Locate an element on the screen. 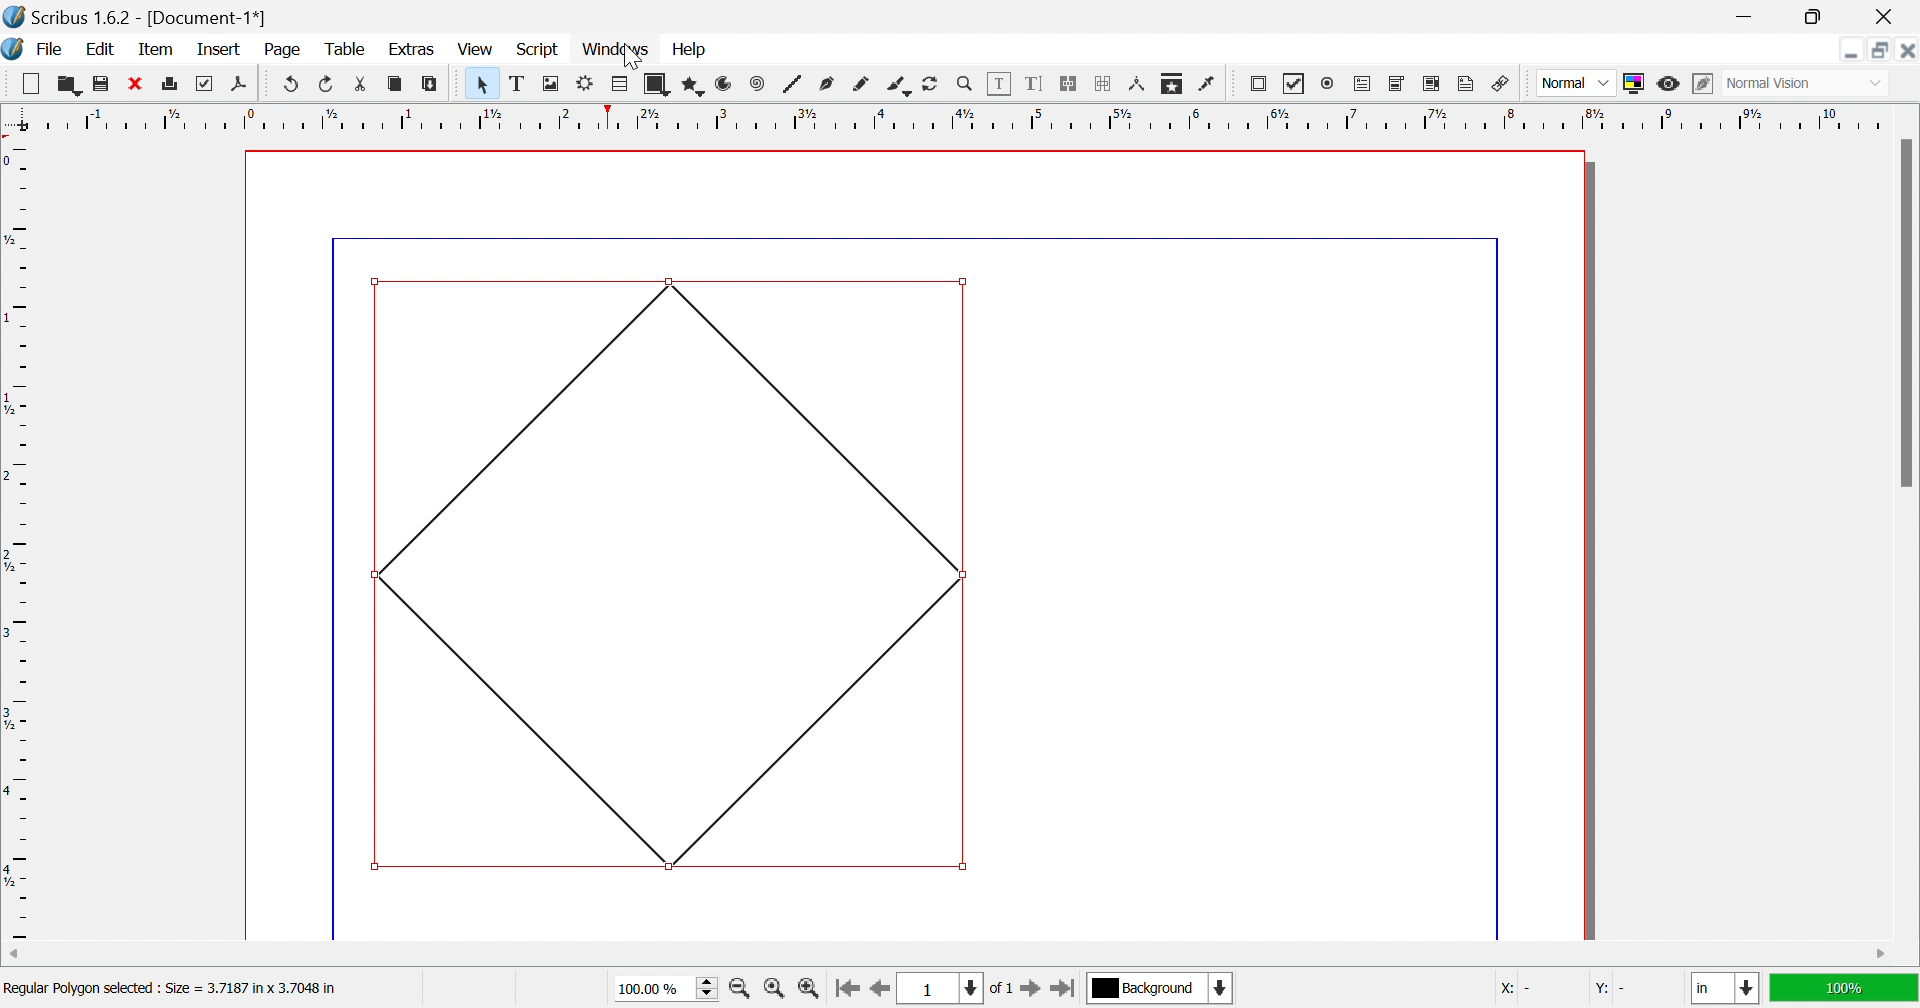  Go to the first page is located at coordinates (846, 994).